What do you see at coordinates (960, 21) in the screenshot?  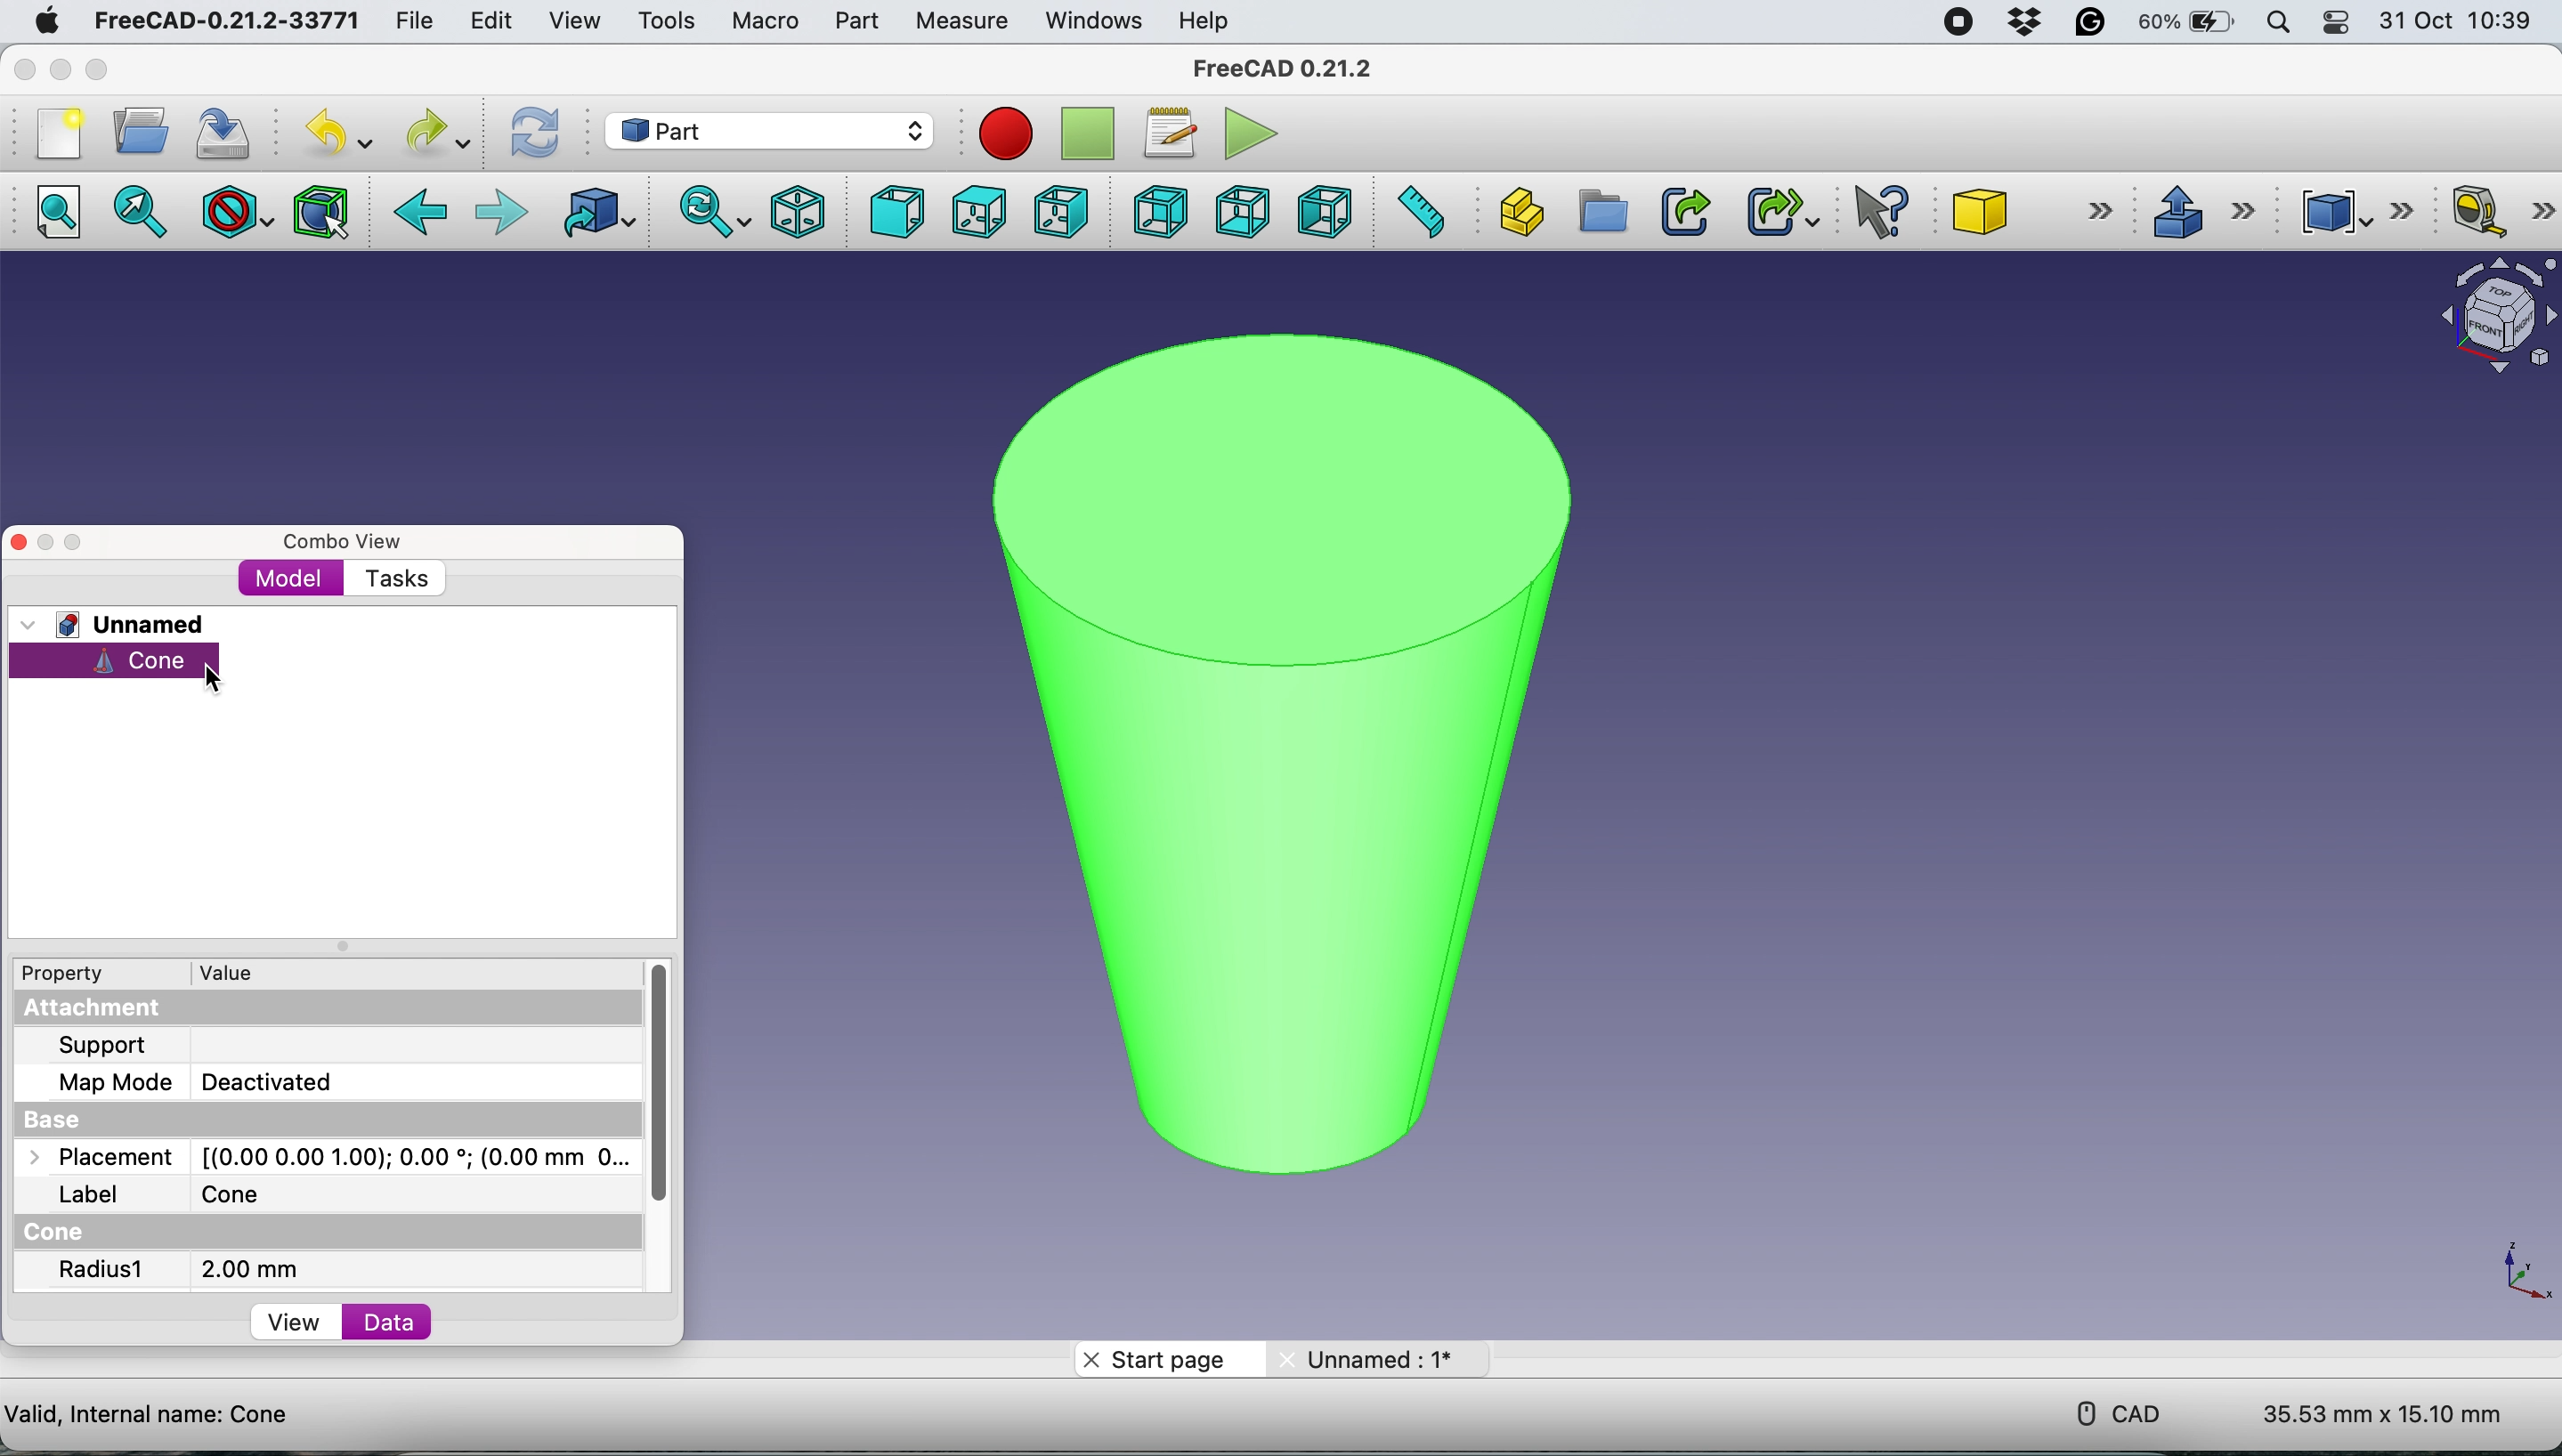 I see `measure` at bounding box center [960, 21].